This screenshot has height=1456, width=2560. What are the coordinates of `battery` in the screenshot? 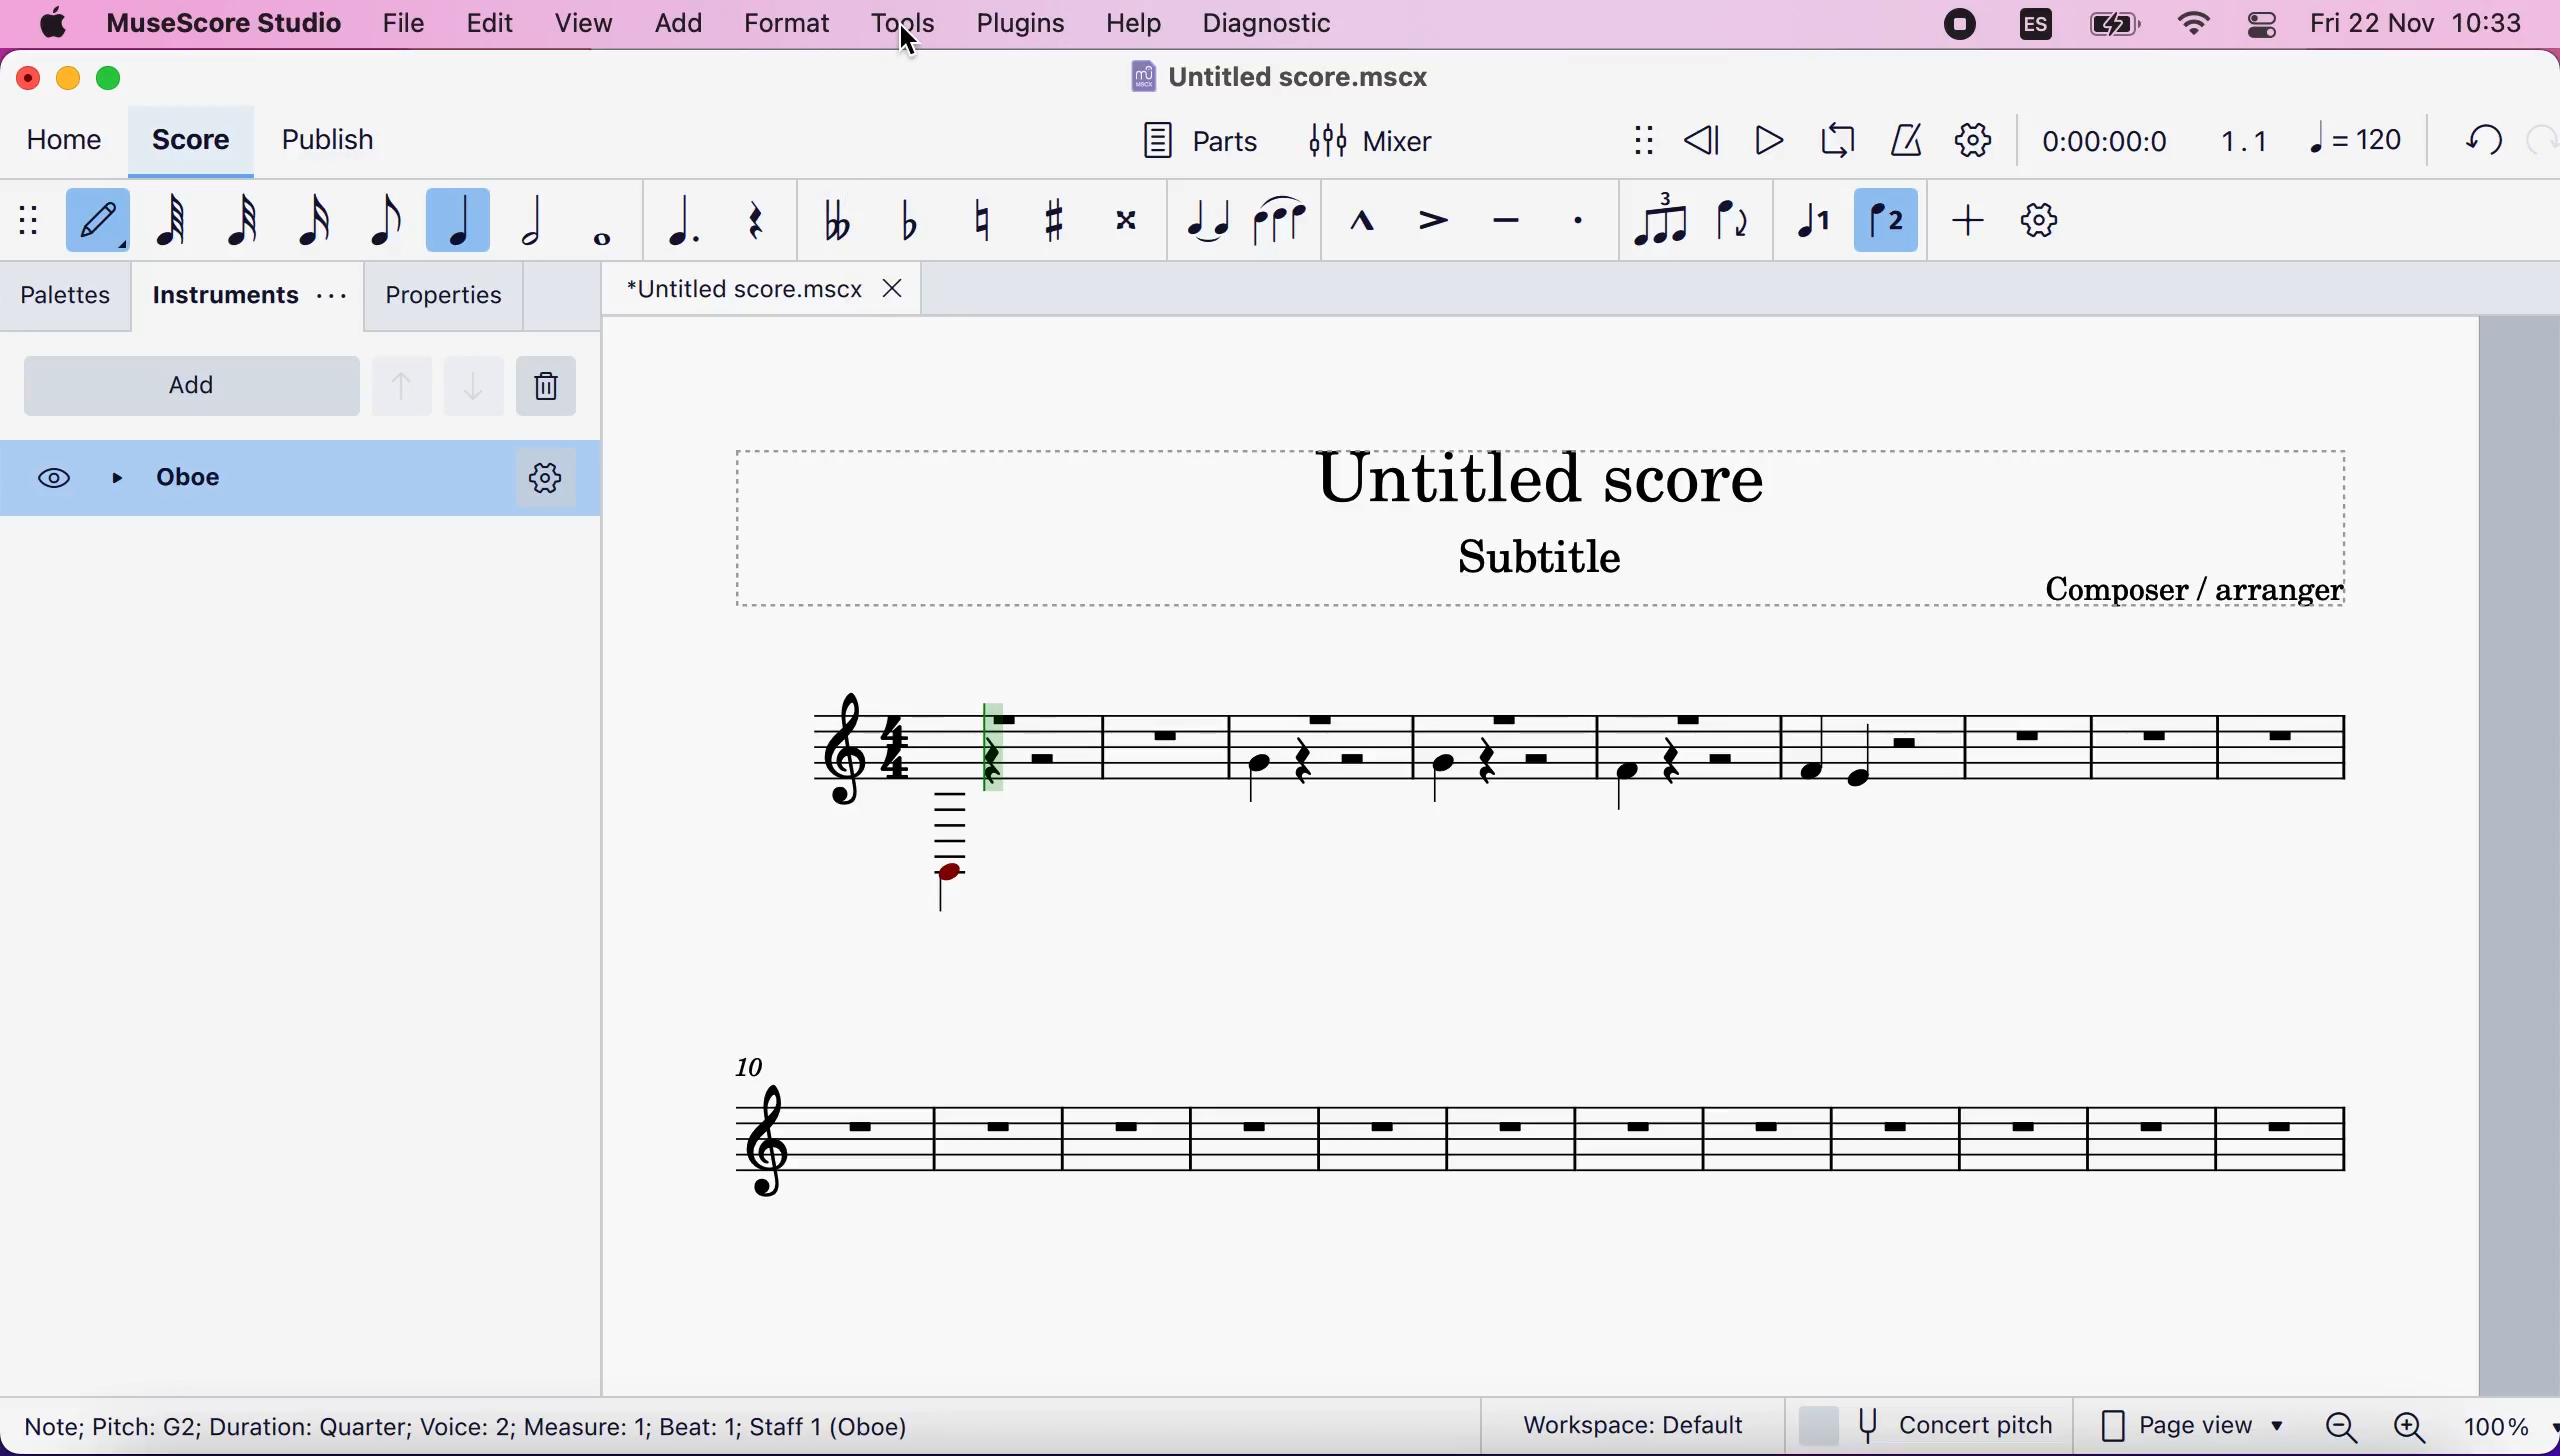 It's located at (2109, 26).